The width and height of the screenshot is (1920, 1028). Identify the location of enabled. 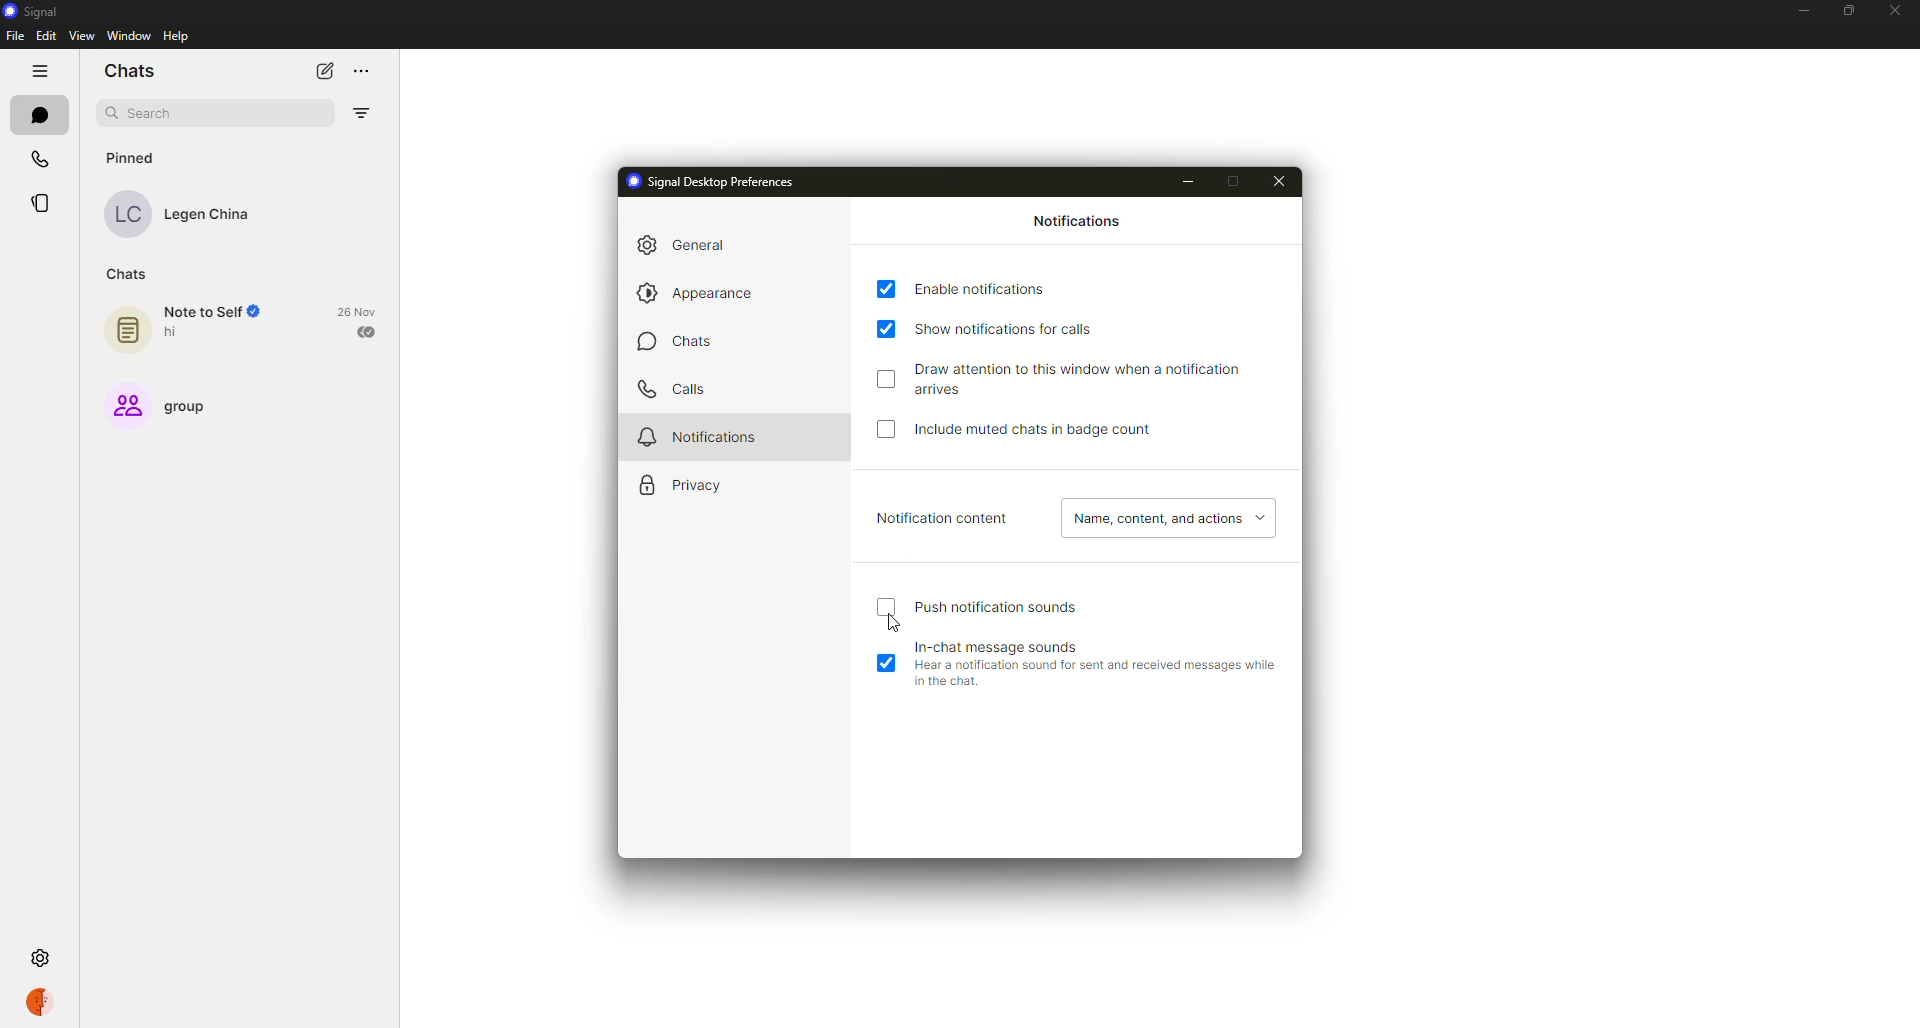
(885, 330).